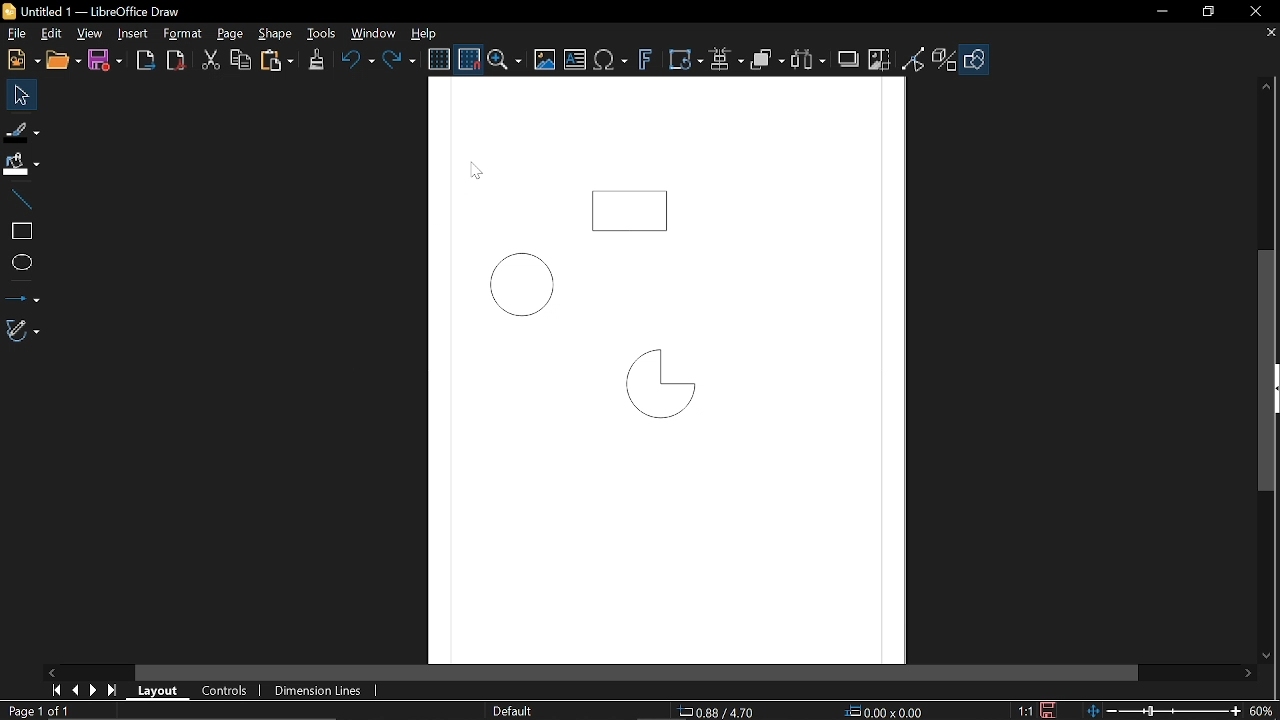 This screenshot has width=1280, height=720. What do you see at coordinates (210, 59) in the screenshot?
I see `cut` at bounding box center [210, 59].